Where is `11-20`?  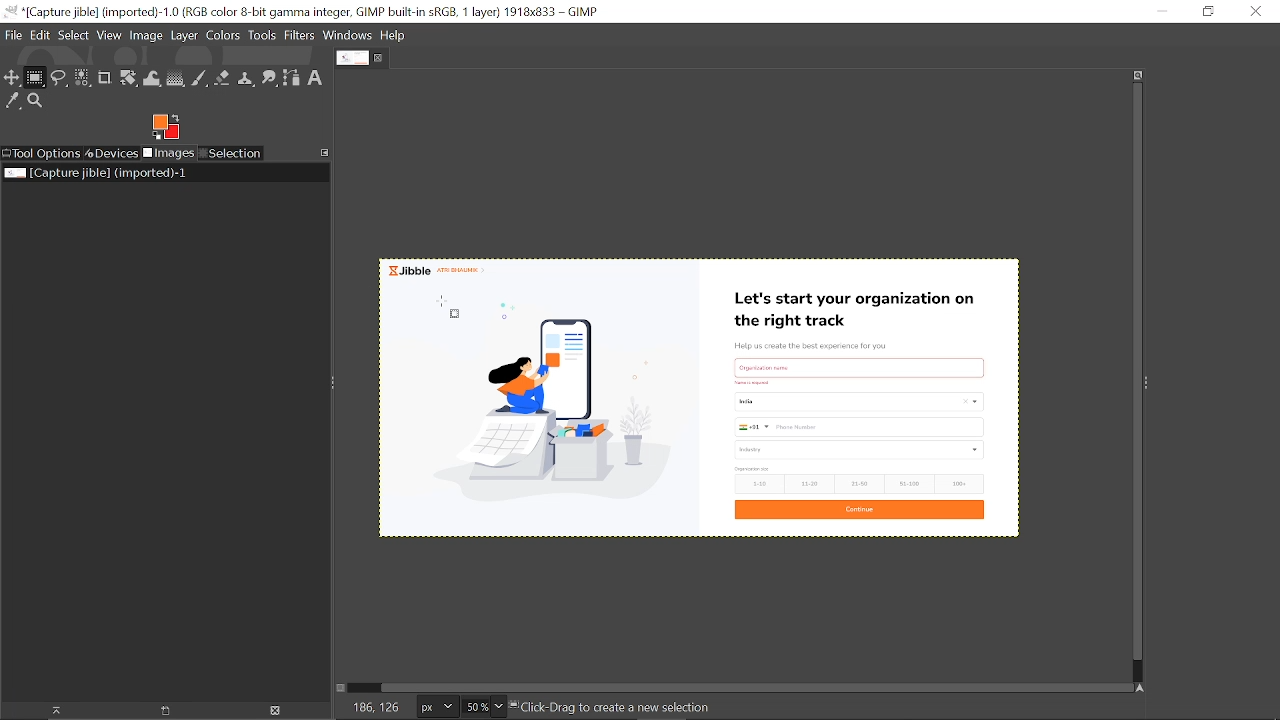
11-20 is located at coordinates (808, 484).